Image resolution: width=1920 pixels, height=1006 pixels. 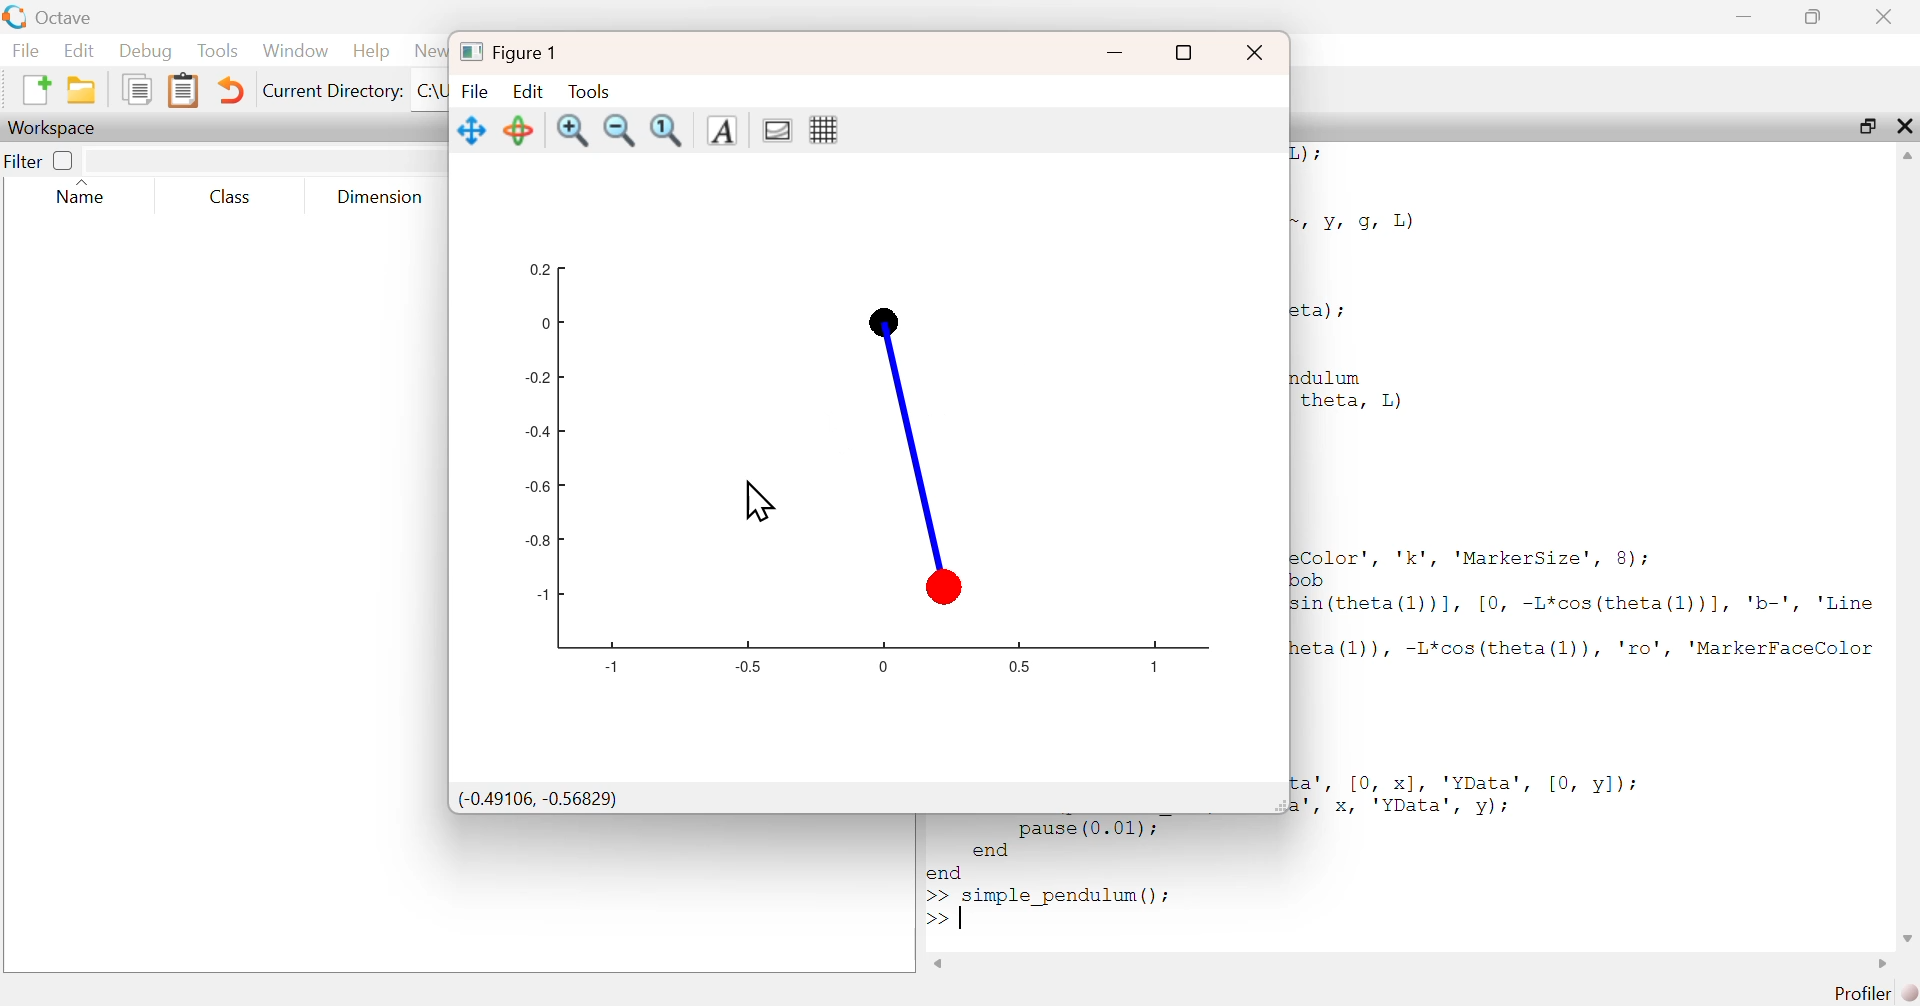 I want to click on Maximize, so click(x=1815, y=16).